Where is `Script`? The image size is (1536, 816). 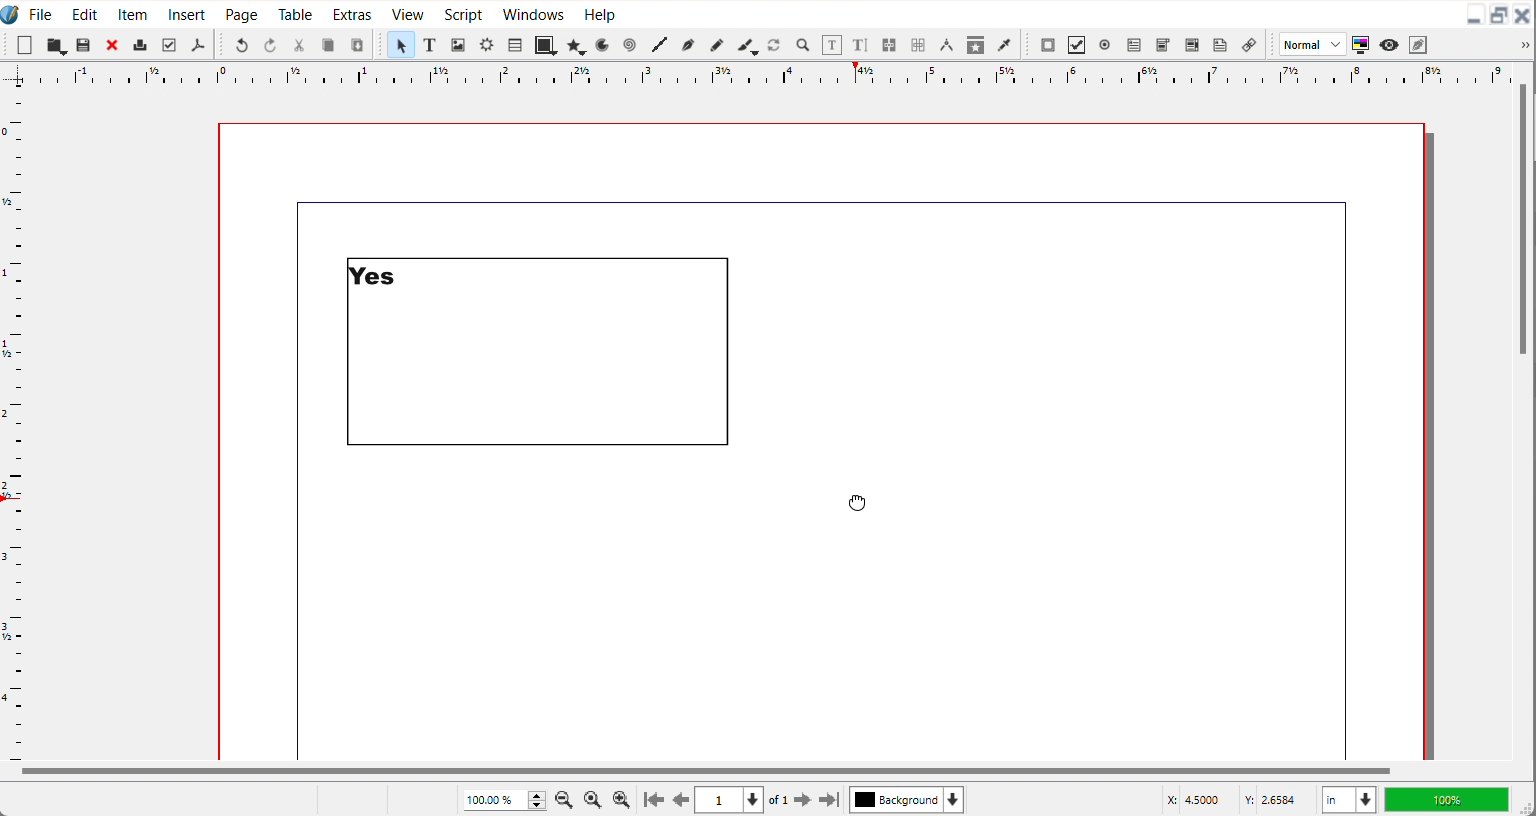
Script is located at coordinates (465, 13).